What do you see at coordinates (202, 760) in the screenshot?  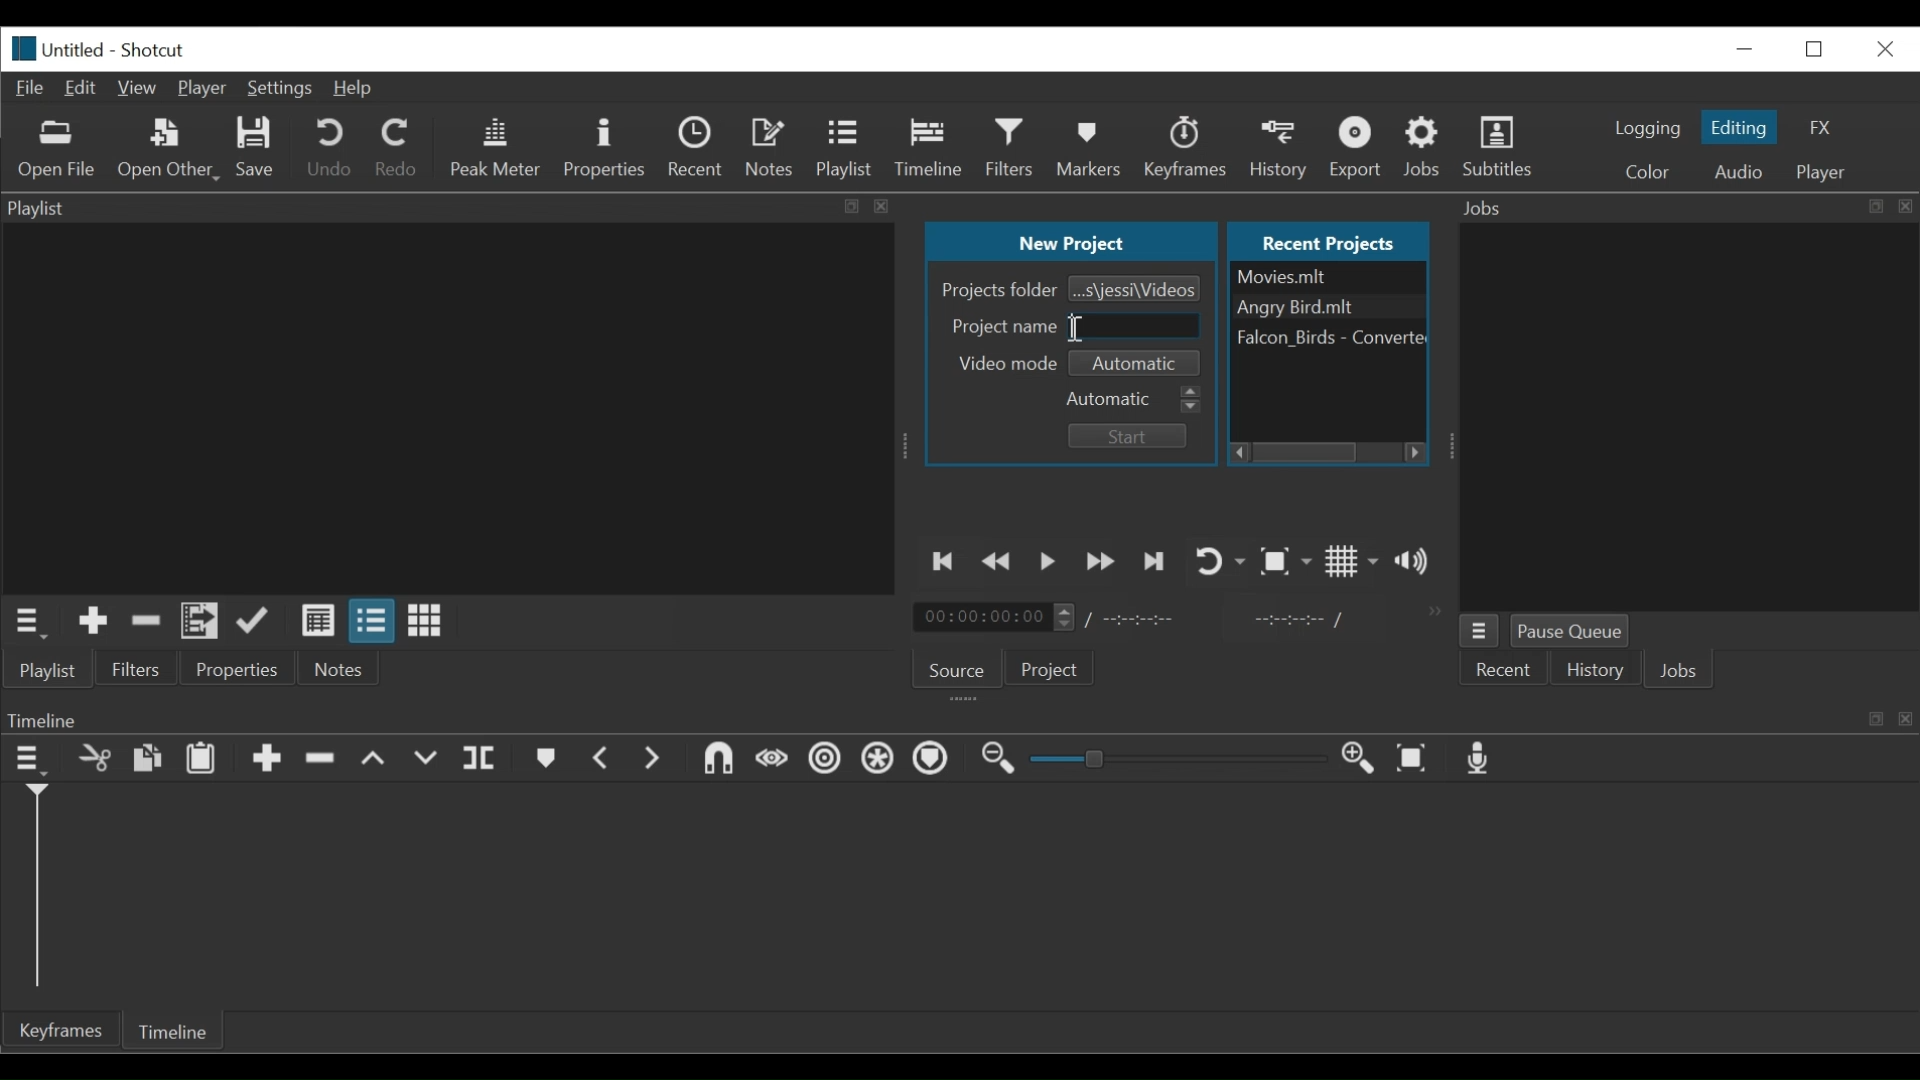 I see `Paste` at bounding box center [202, 760].